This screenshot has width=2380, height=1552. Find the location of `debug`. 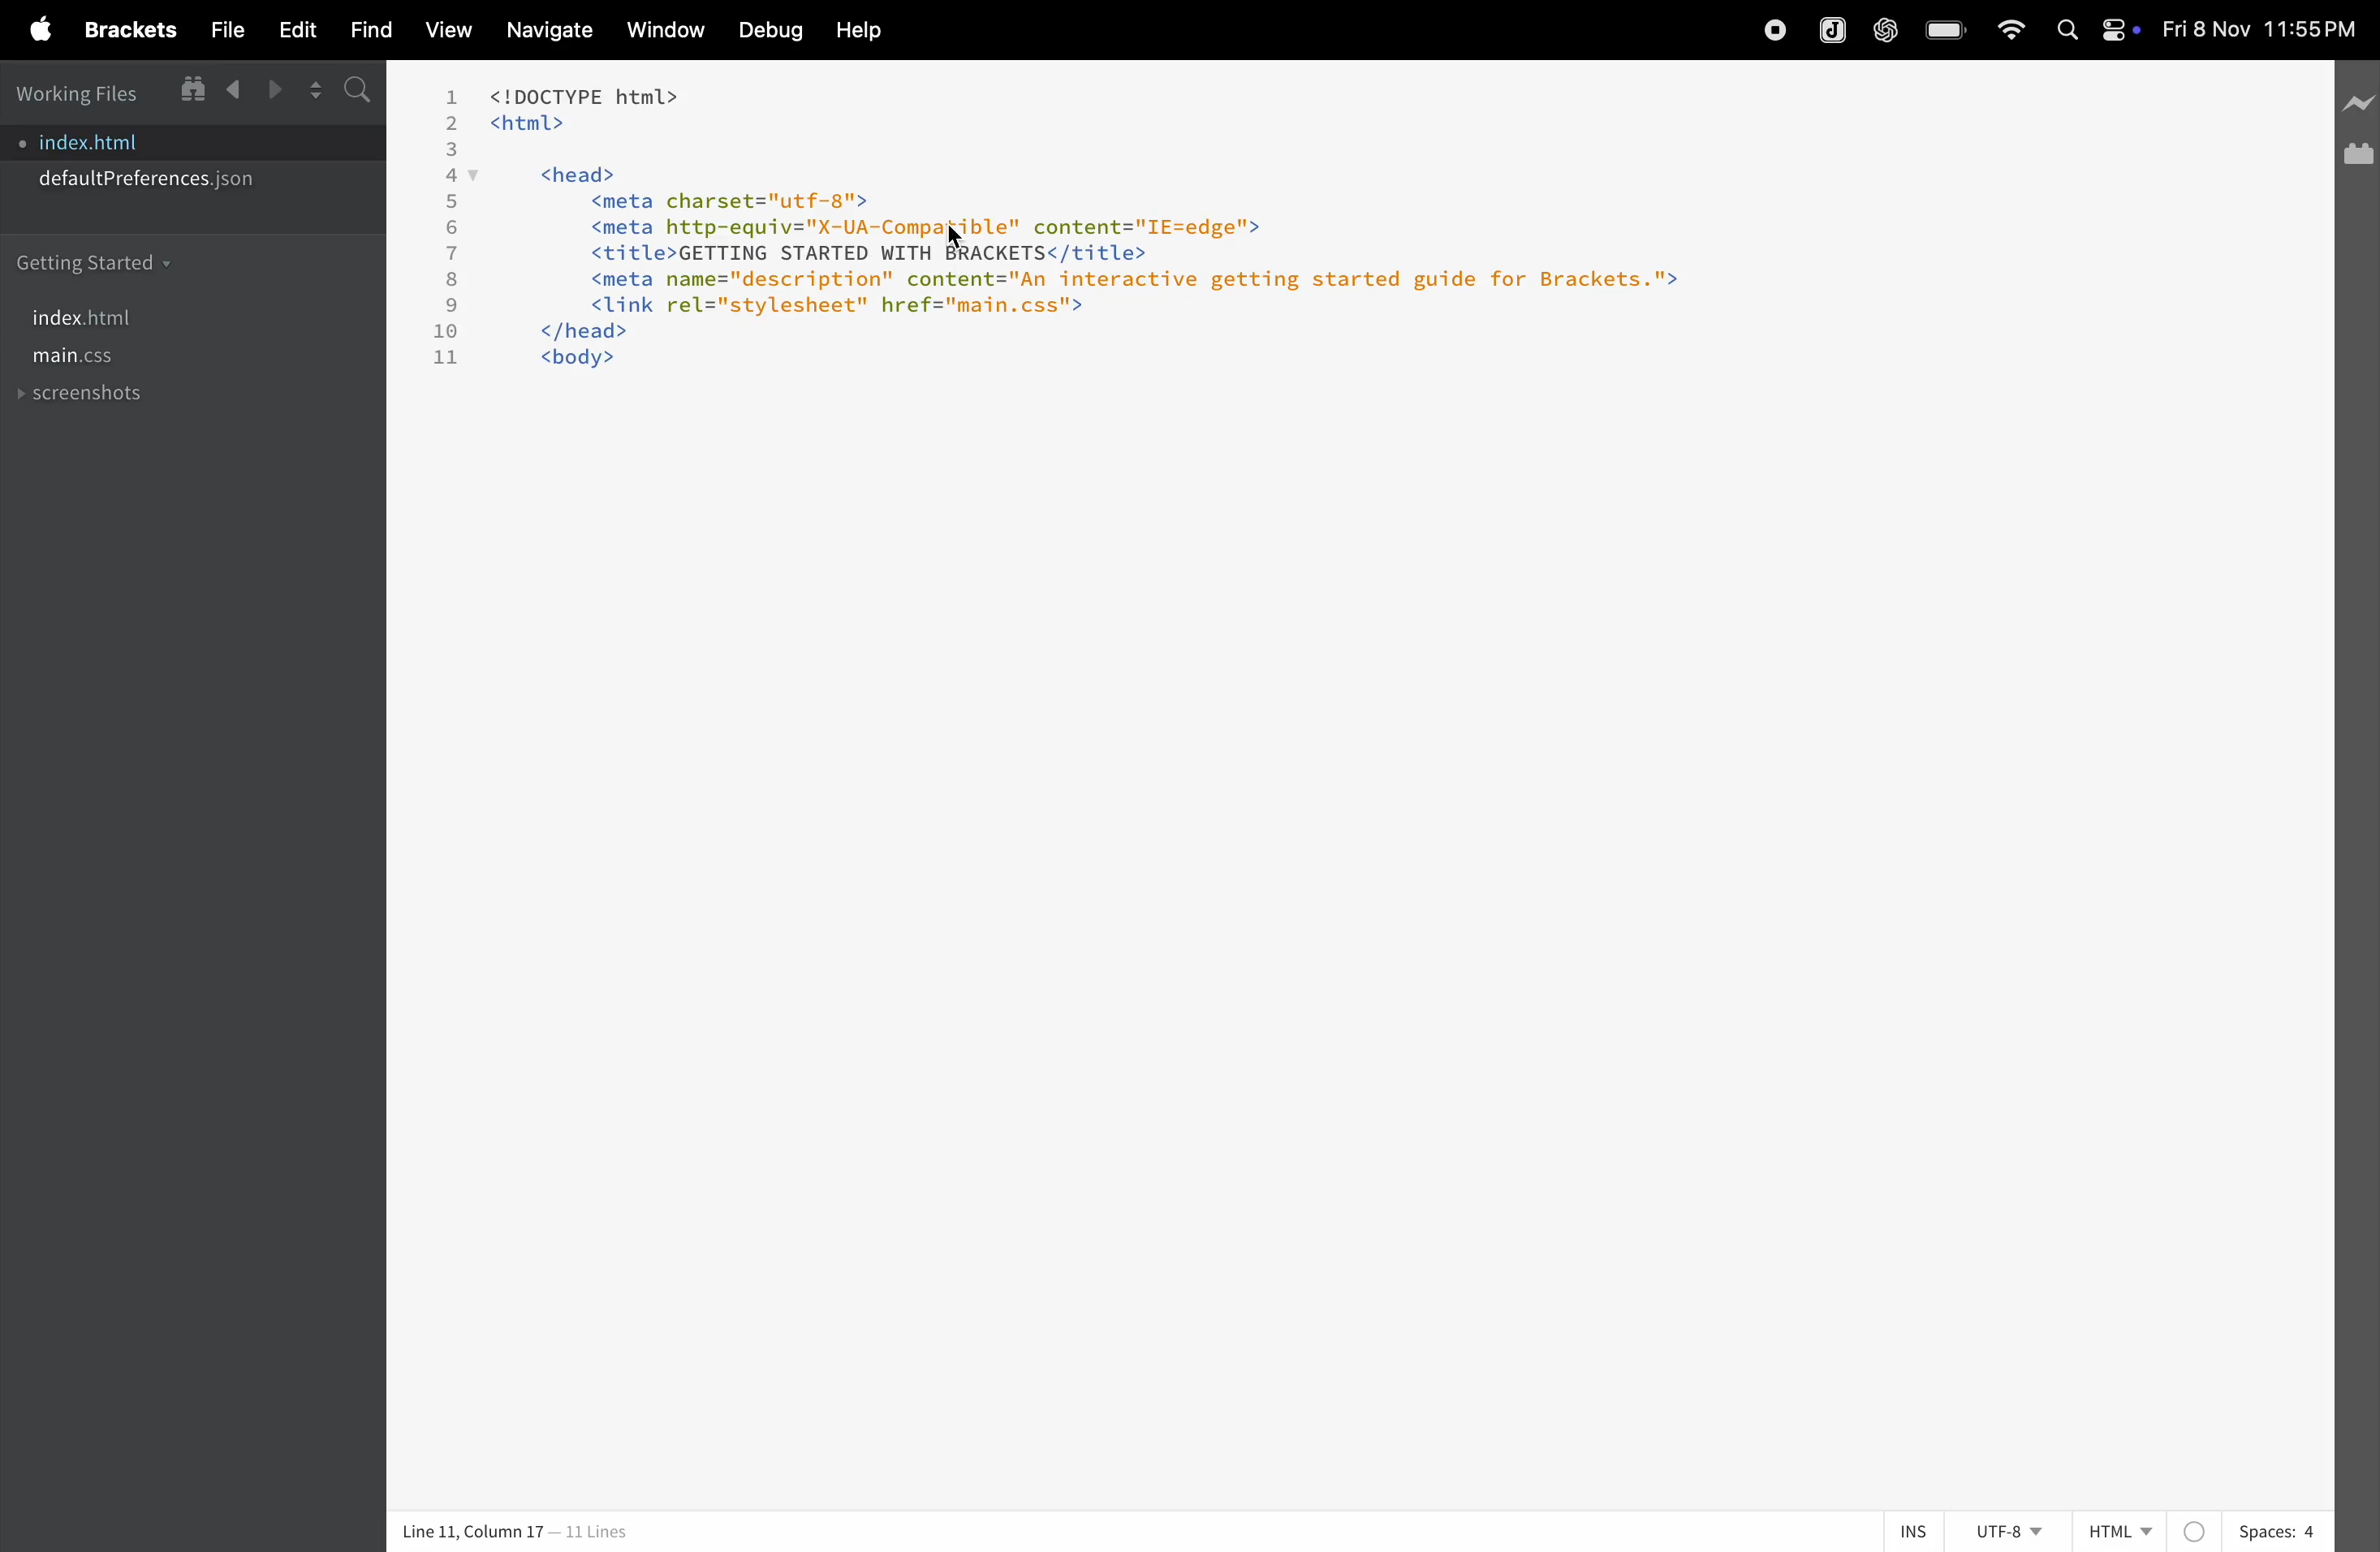

debug is located at coordinates (765, 30).